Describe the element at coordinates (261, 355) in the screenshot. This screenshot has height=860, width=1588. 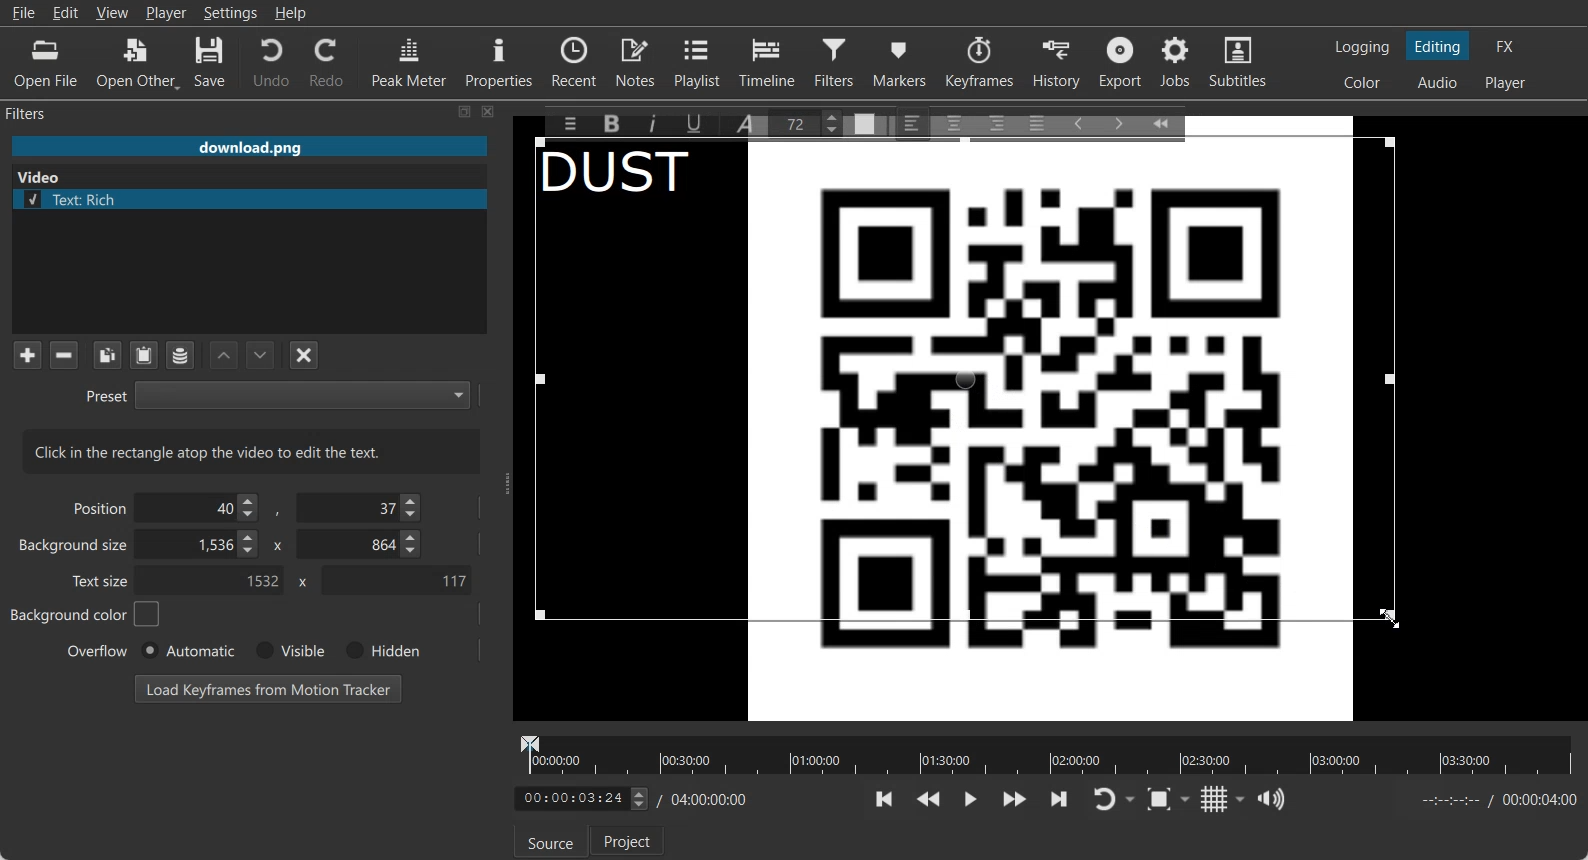
I see `Move Filter Down` at that location.